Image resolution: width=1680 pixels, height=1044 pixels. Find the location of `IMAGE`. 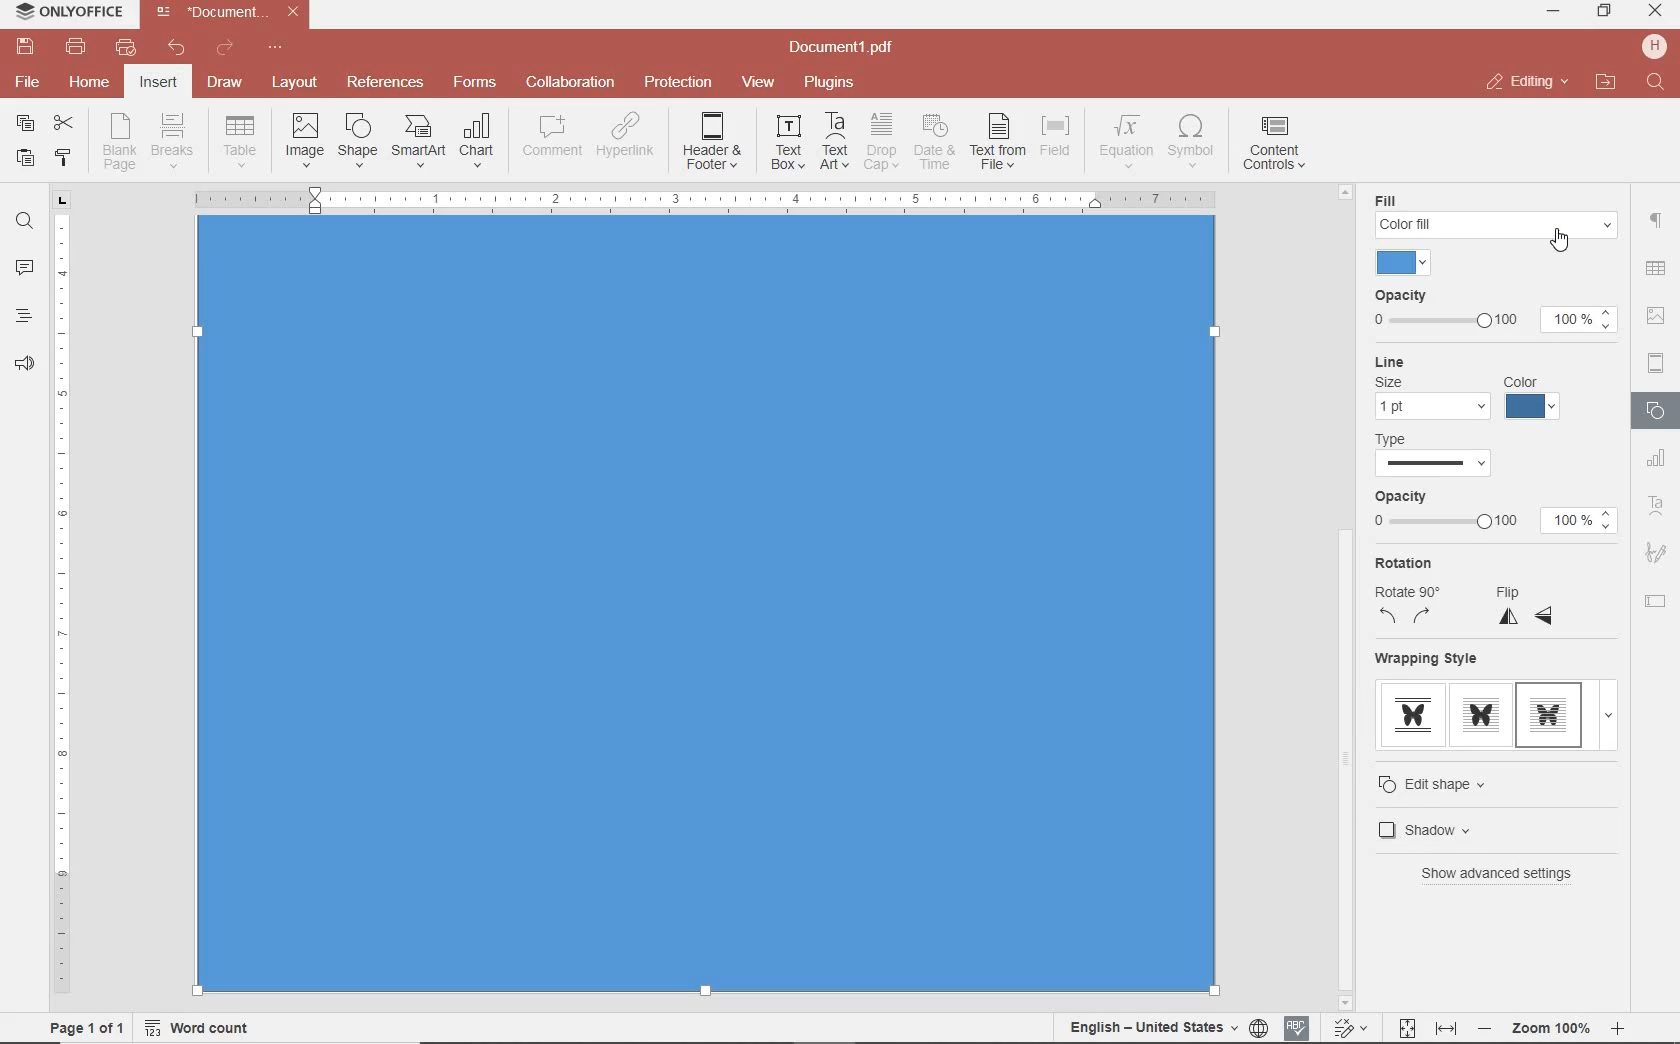

IMAGE is located at coordinates (1657, 318).